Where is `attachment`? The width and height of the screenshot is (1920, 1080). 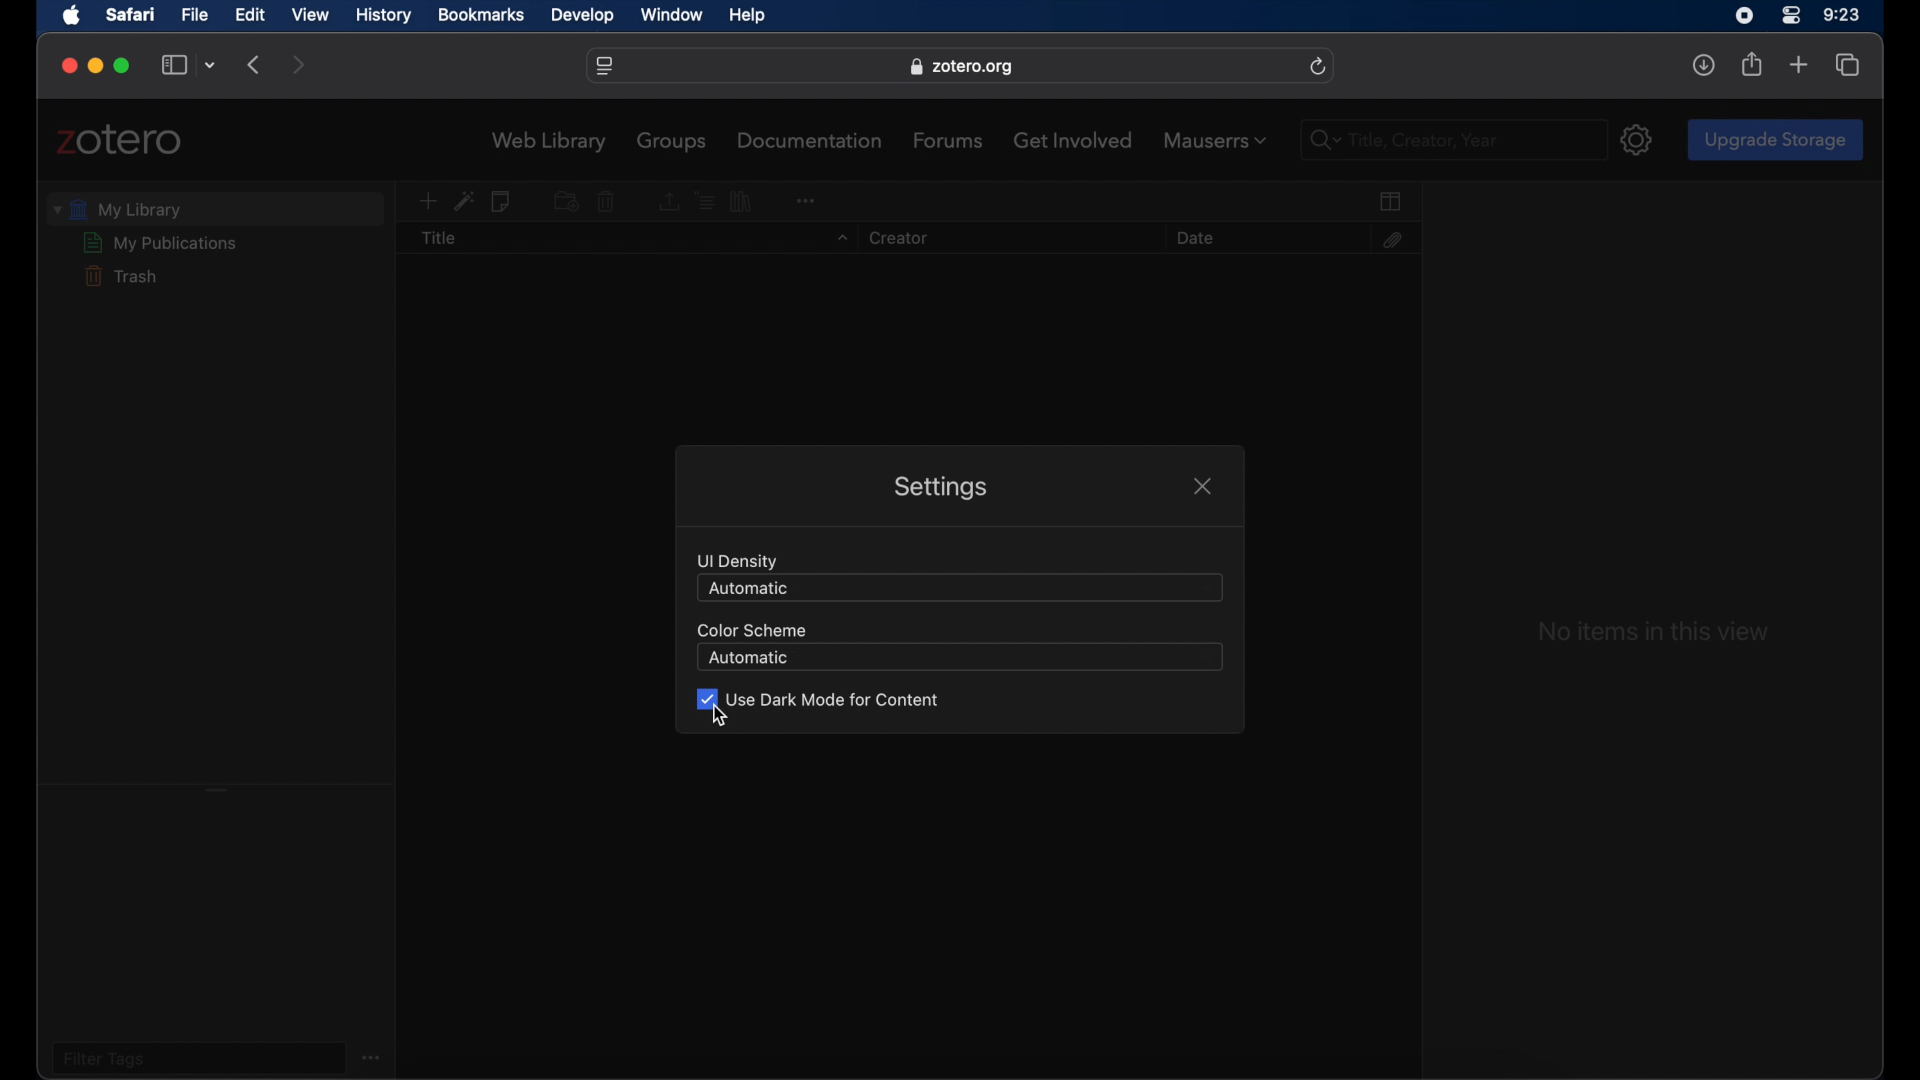
attachment is located at coordinates (1391, 240).